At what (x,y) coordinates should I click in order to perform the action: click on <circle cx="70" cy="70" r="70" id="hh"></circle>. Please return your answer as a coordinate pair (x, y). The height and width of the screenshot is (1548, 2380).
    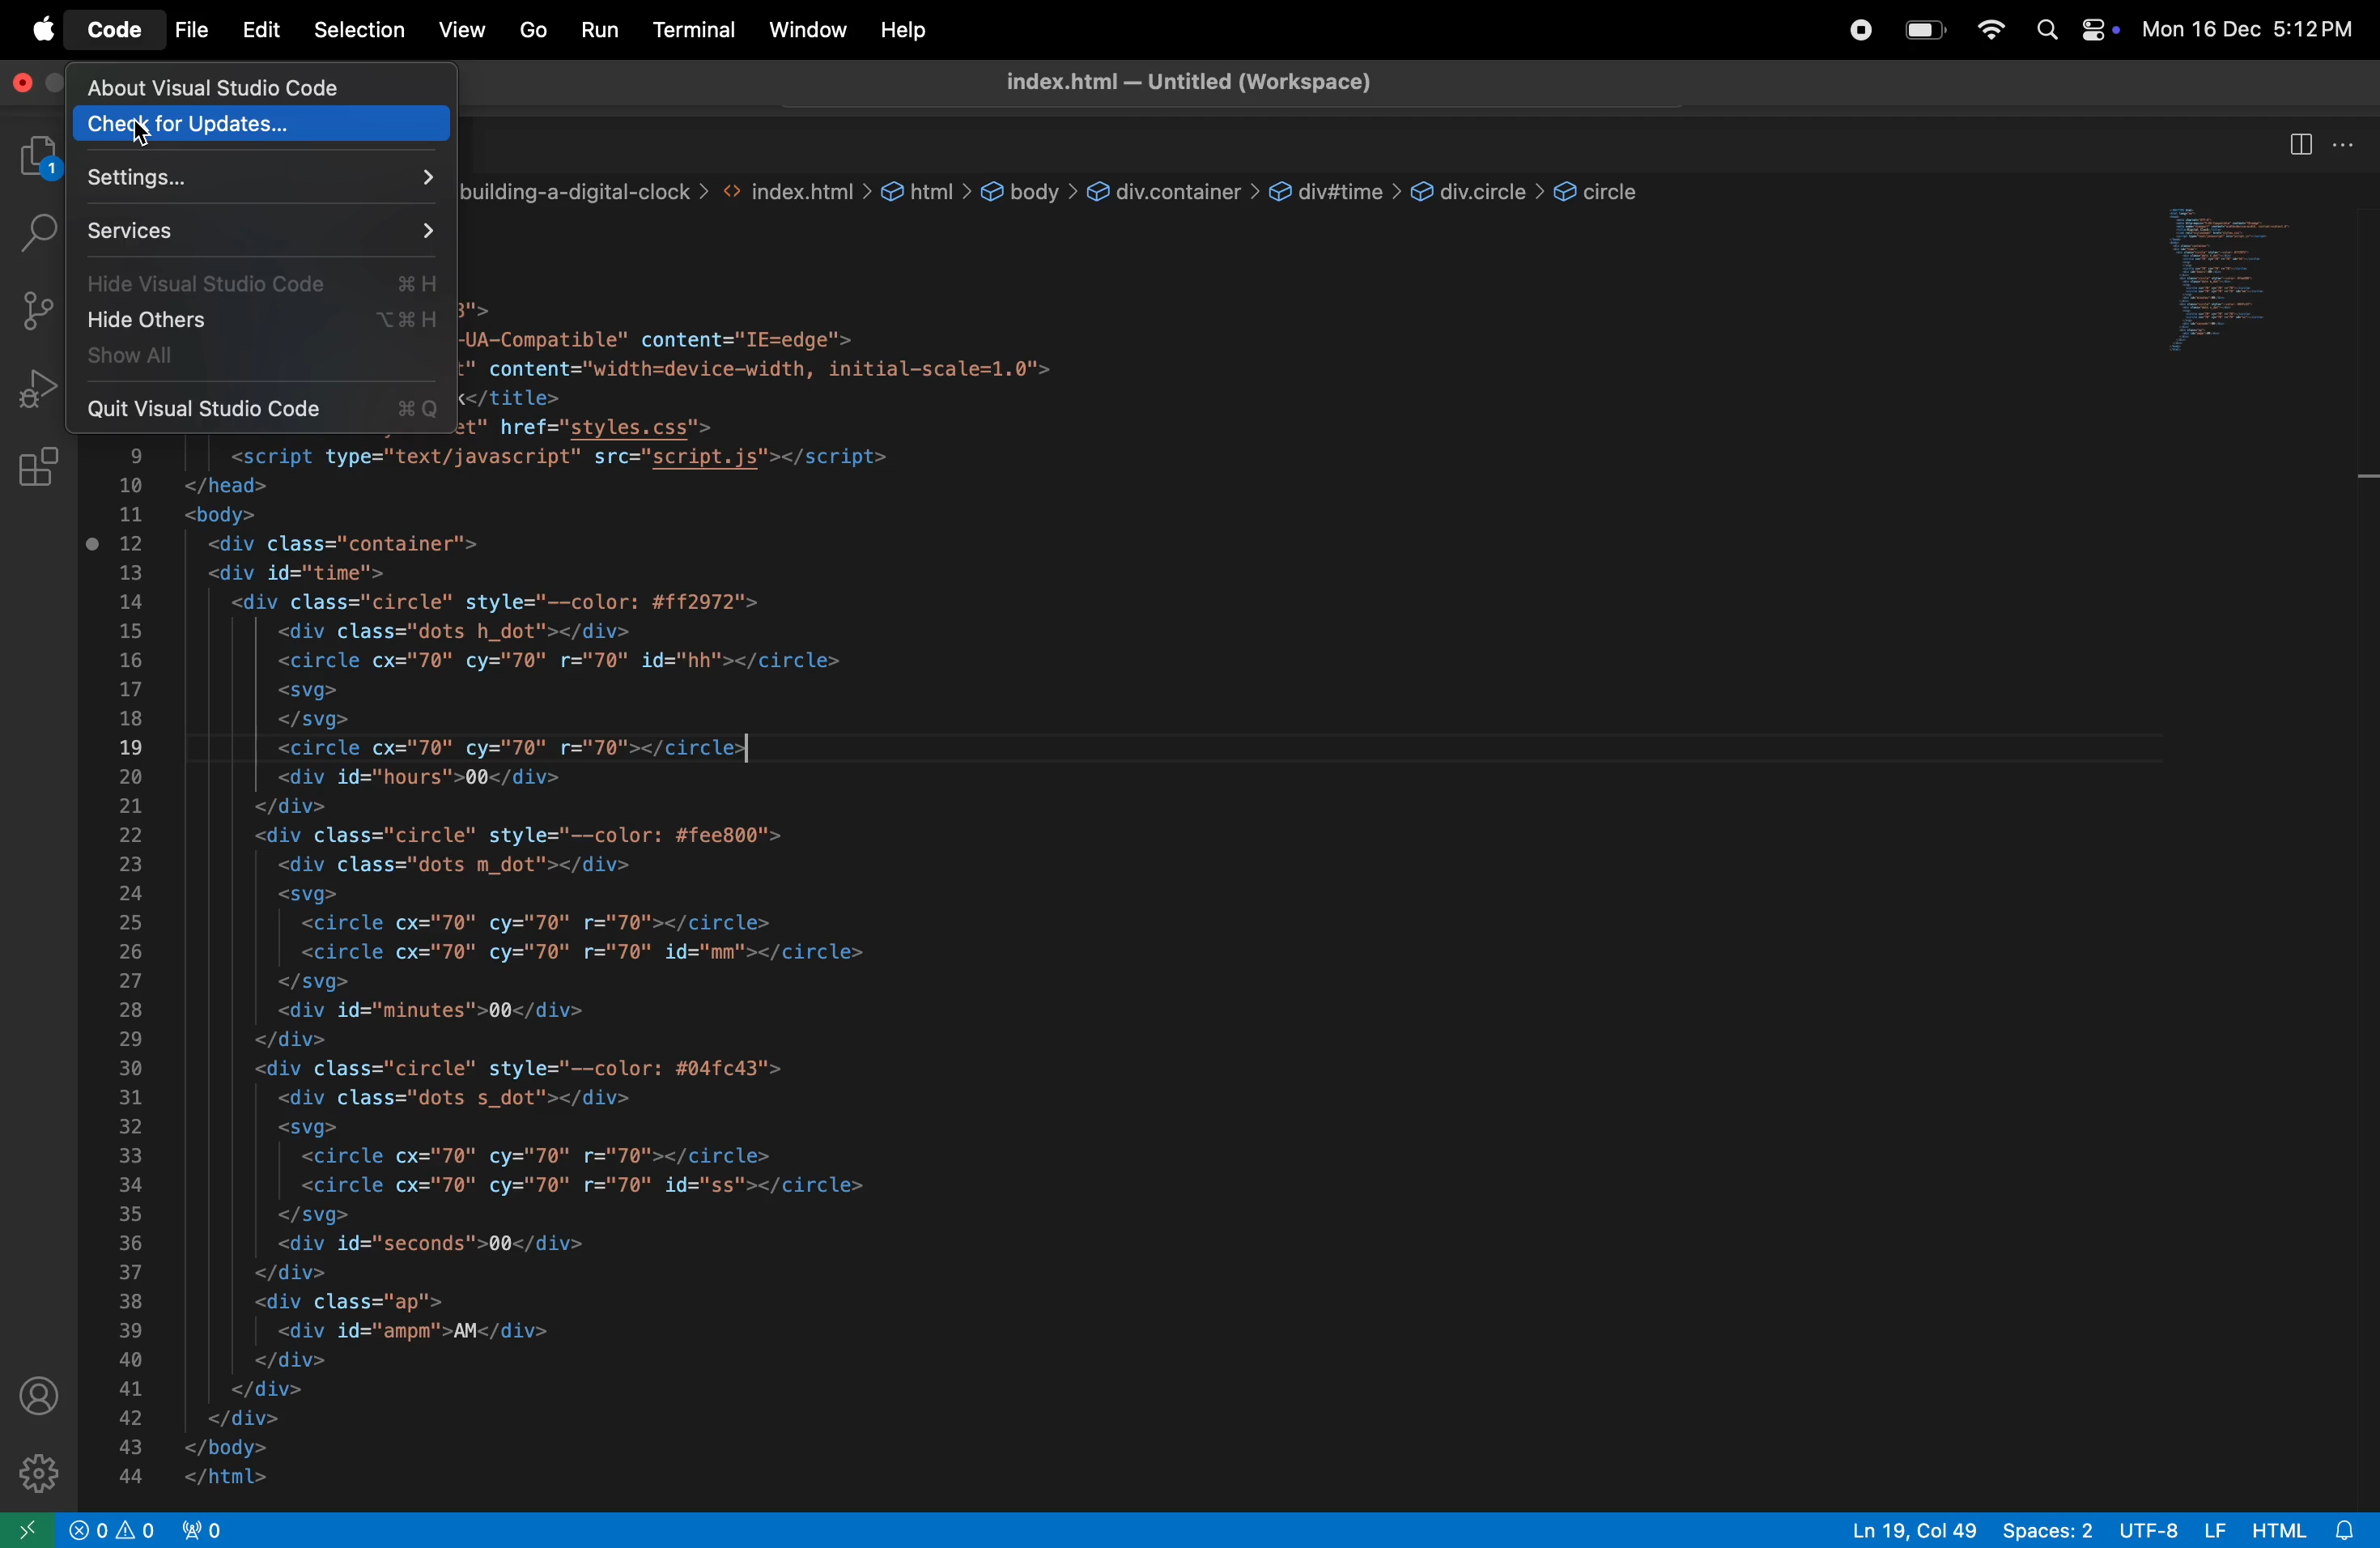
    Looking at the image, I should click on (566, 660).